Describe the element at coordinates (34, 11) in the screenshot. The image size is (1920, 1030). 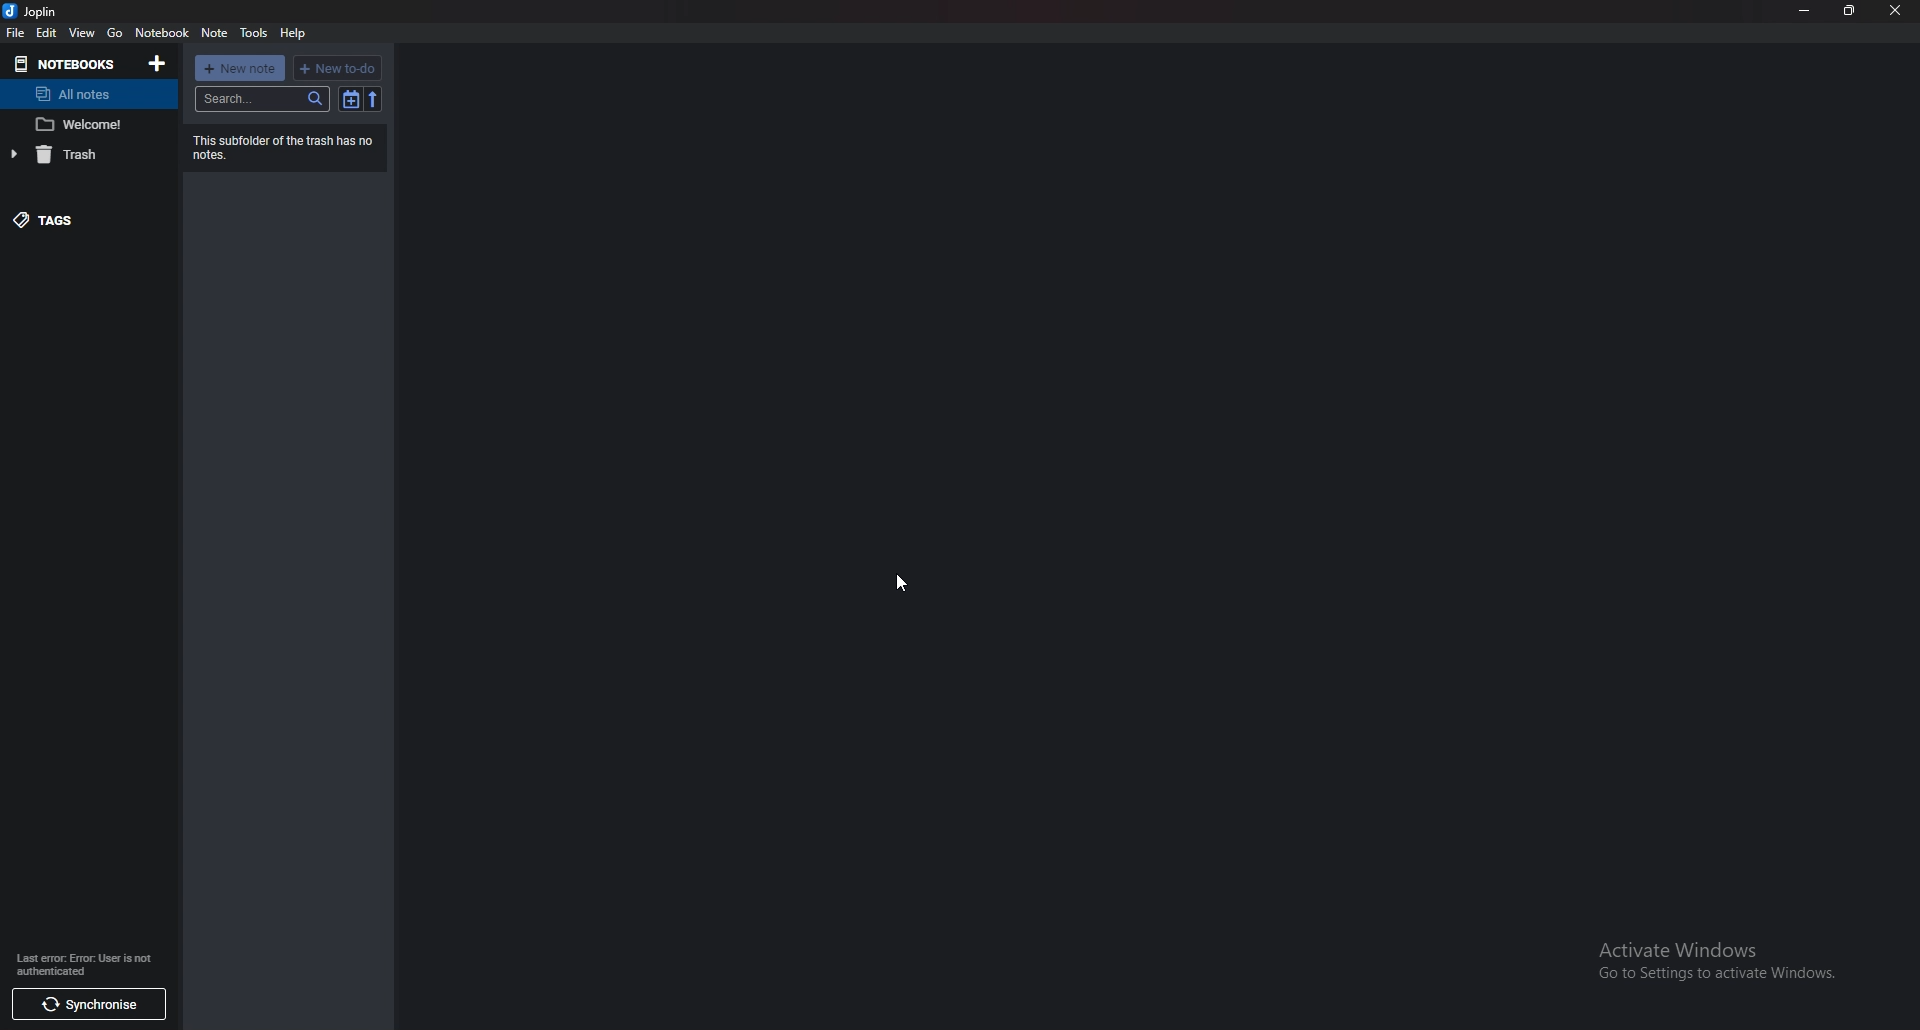
I see `joplin` at that location.